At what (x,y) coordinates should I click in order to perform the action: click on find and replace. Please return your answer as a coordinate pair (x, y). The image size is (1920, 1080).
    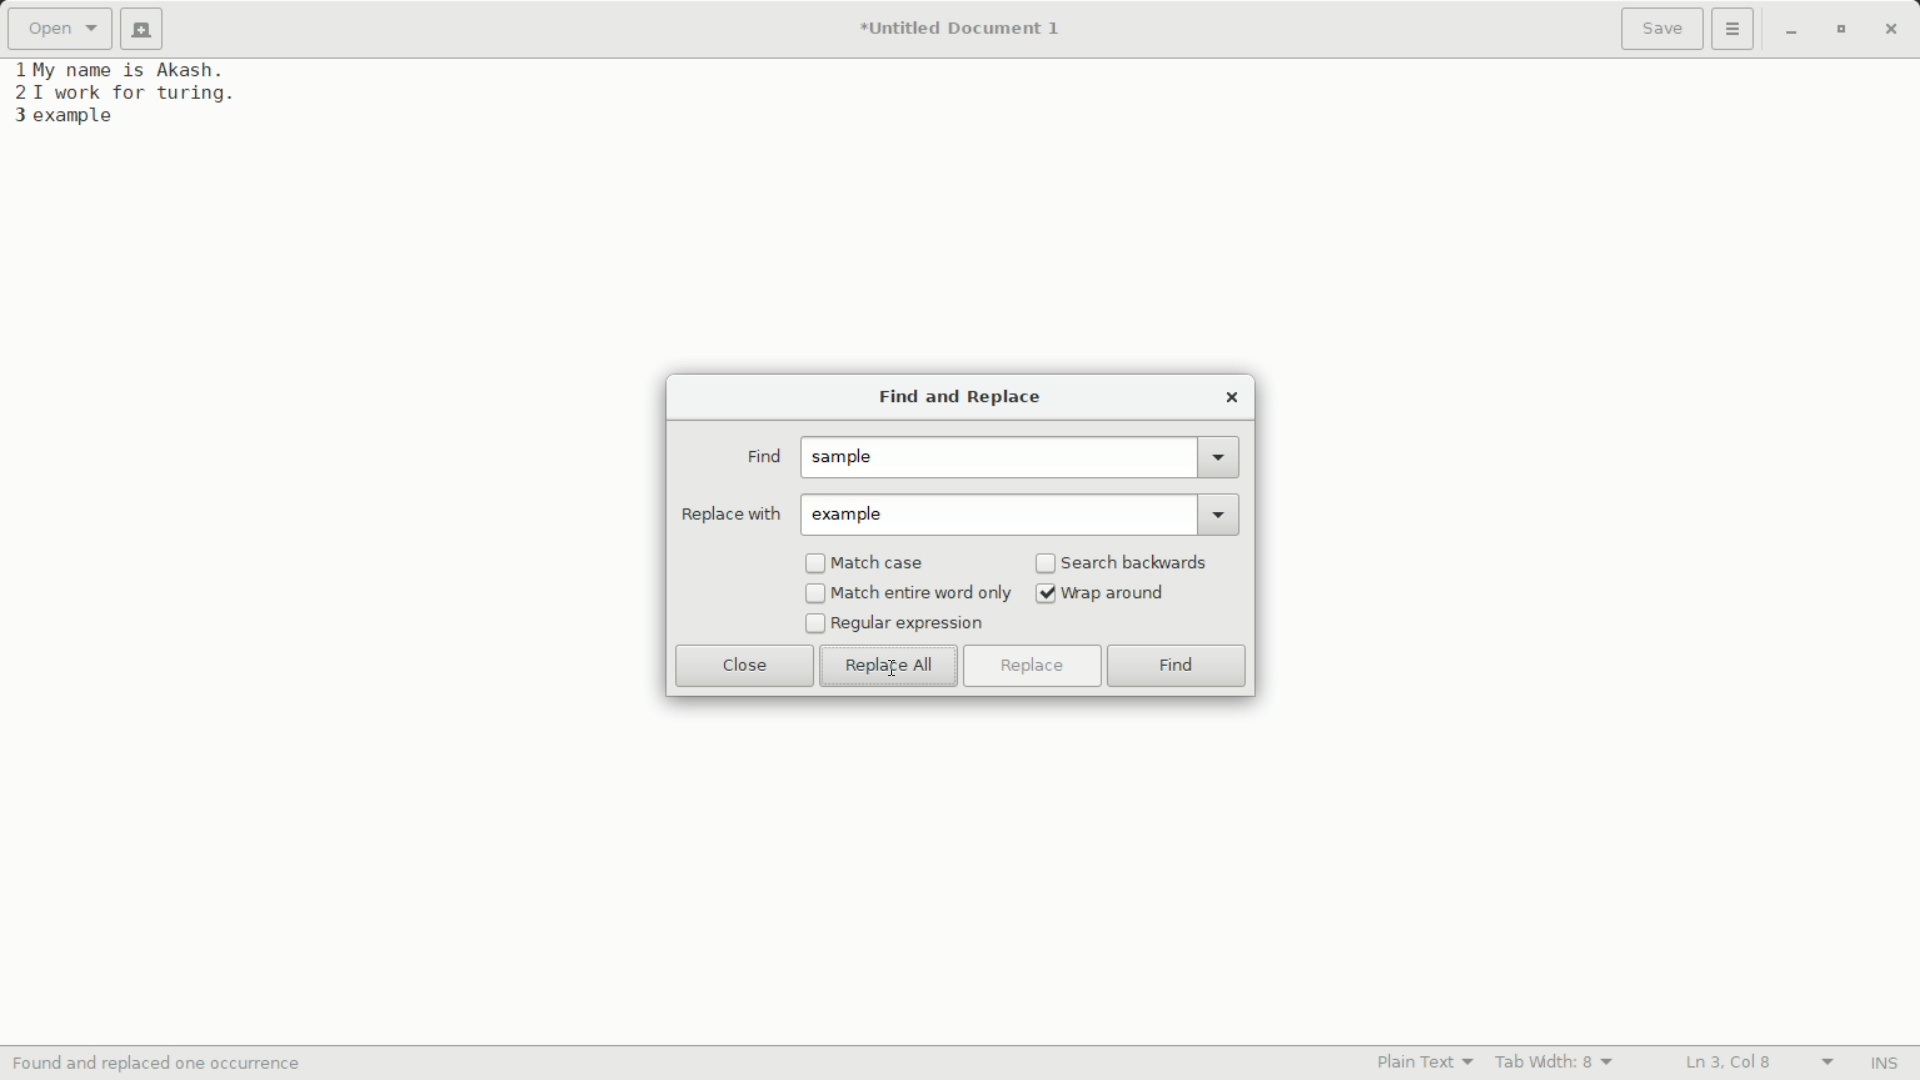
    Looking at the image, I should click on (956, 399).